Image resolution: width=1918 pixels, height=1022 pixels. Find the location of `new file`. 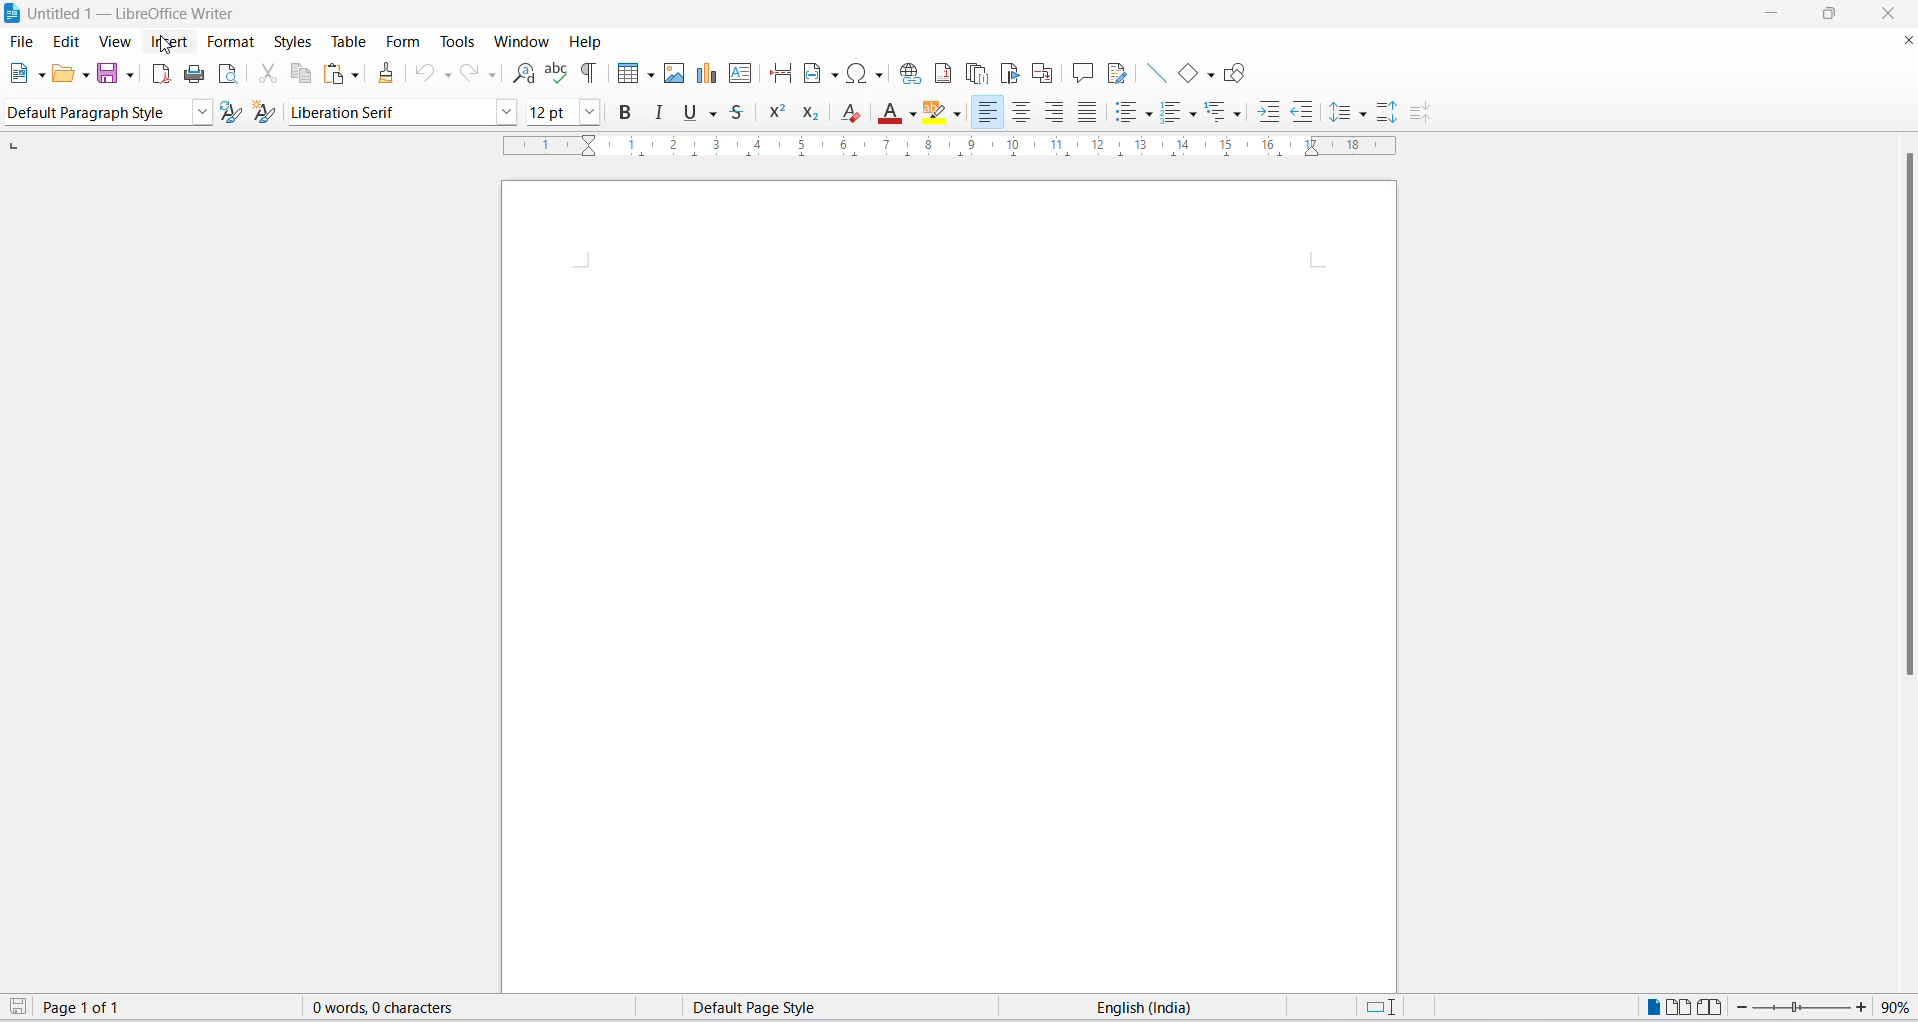

new file is located at coordinates (19, 74).